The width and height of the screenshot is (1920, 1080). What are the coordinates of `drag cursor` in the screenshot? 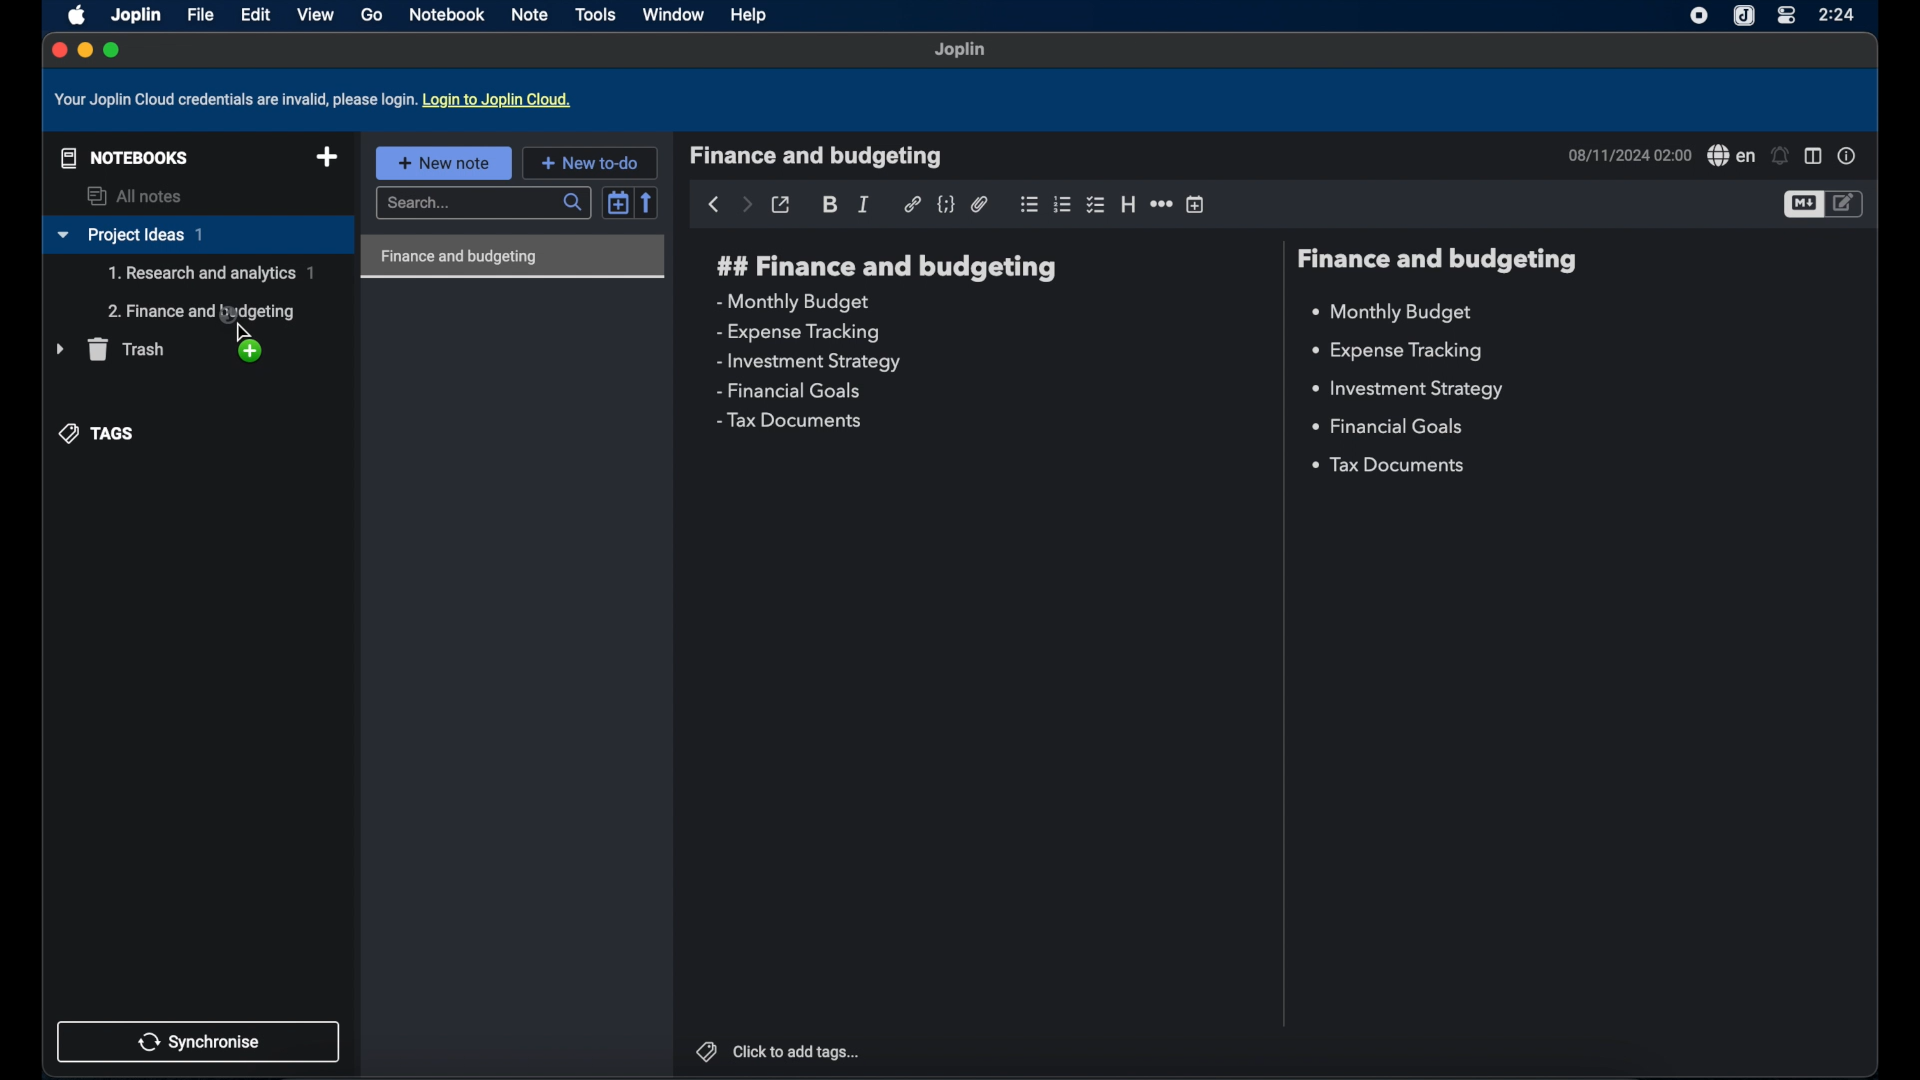 It's located at (239, 321).